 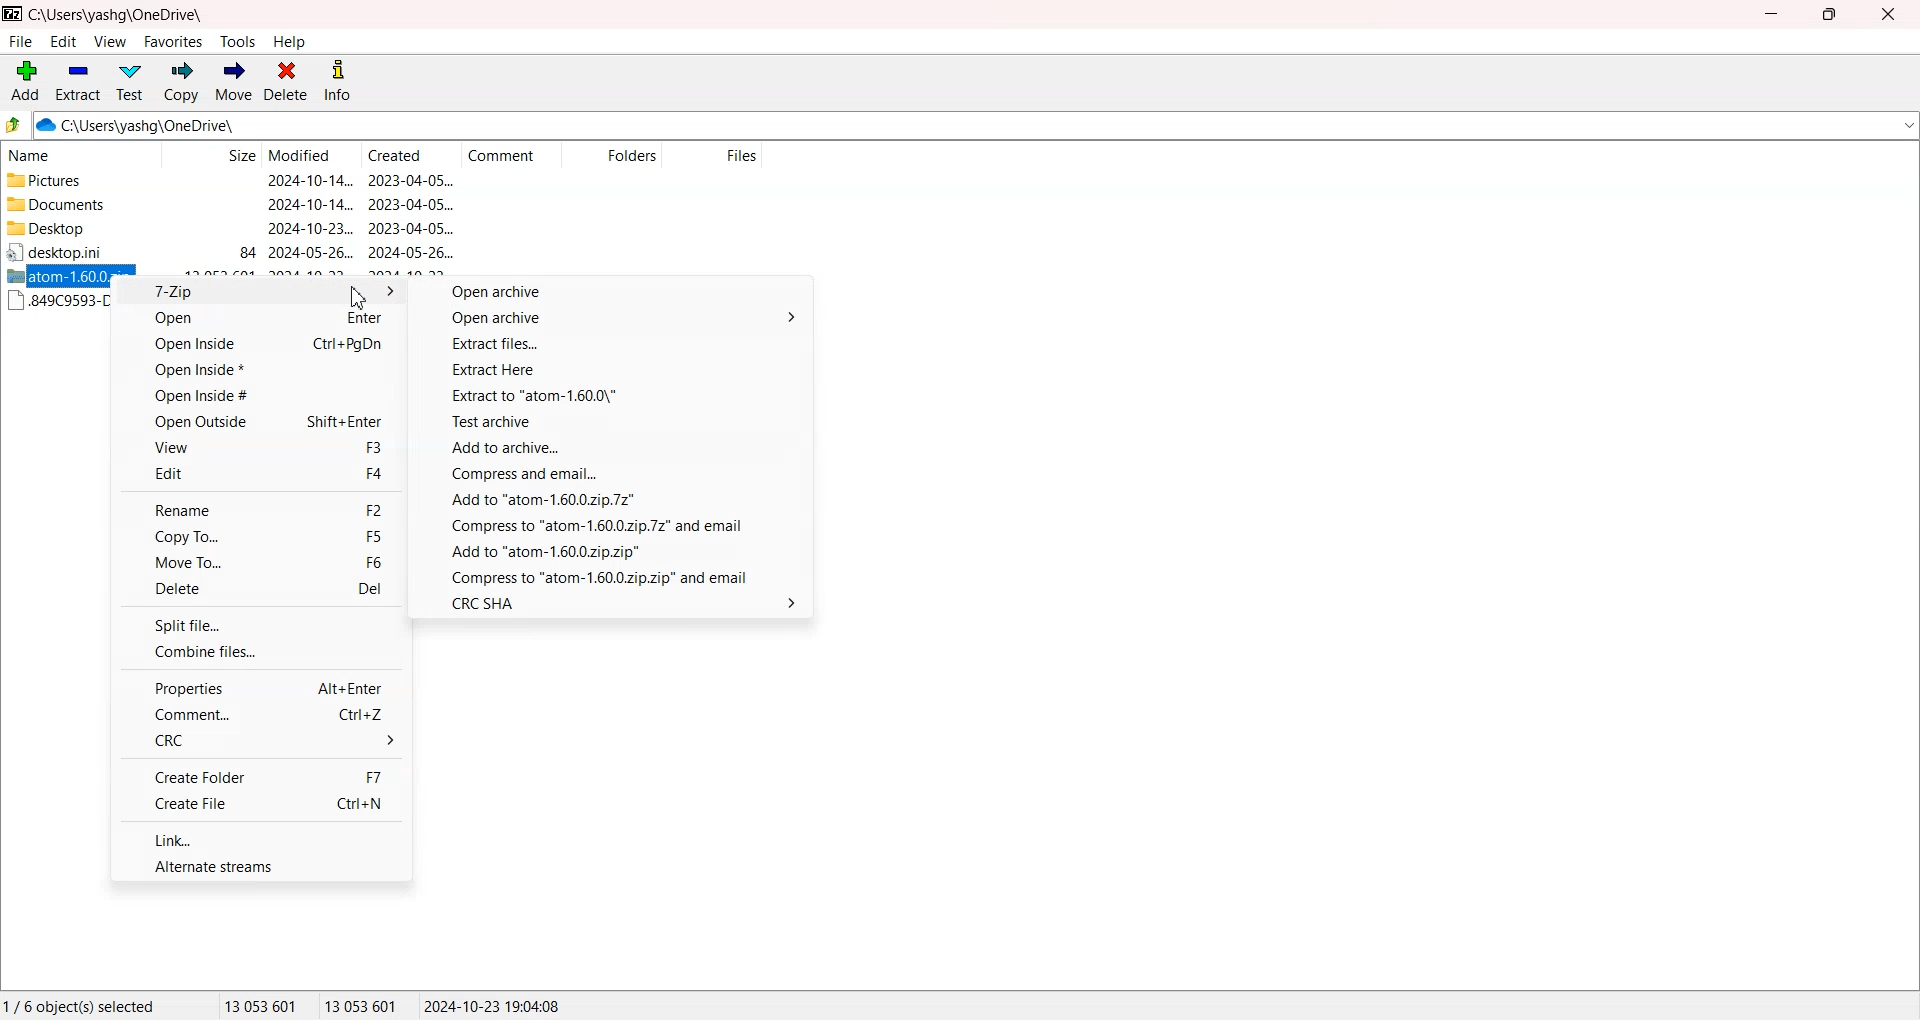 What do you see at coordinates (411, 228) in the screenshot?
I see `2023-04-05` at bounding box center [411, 228].